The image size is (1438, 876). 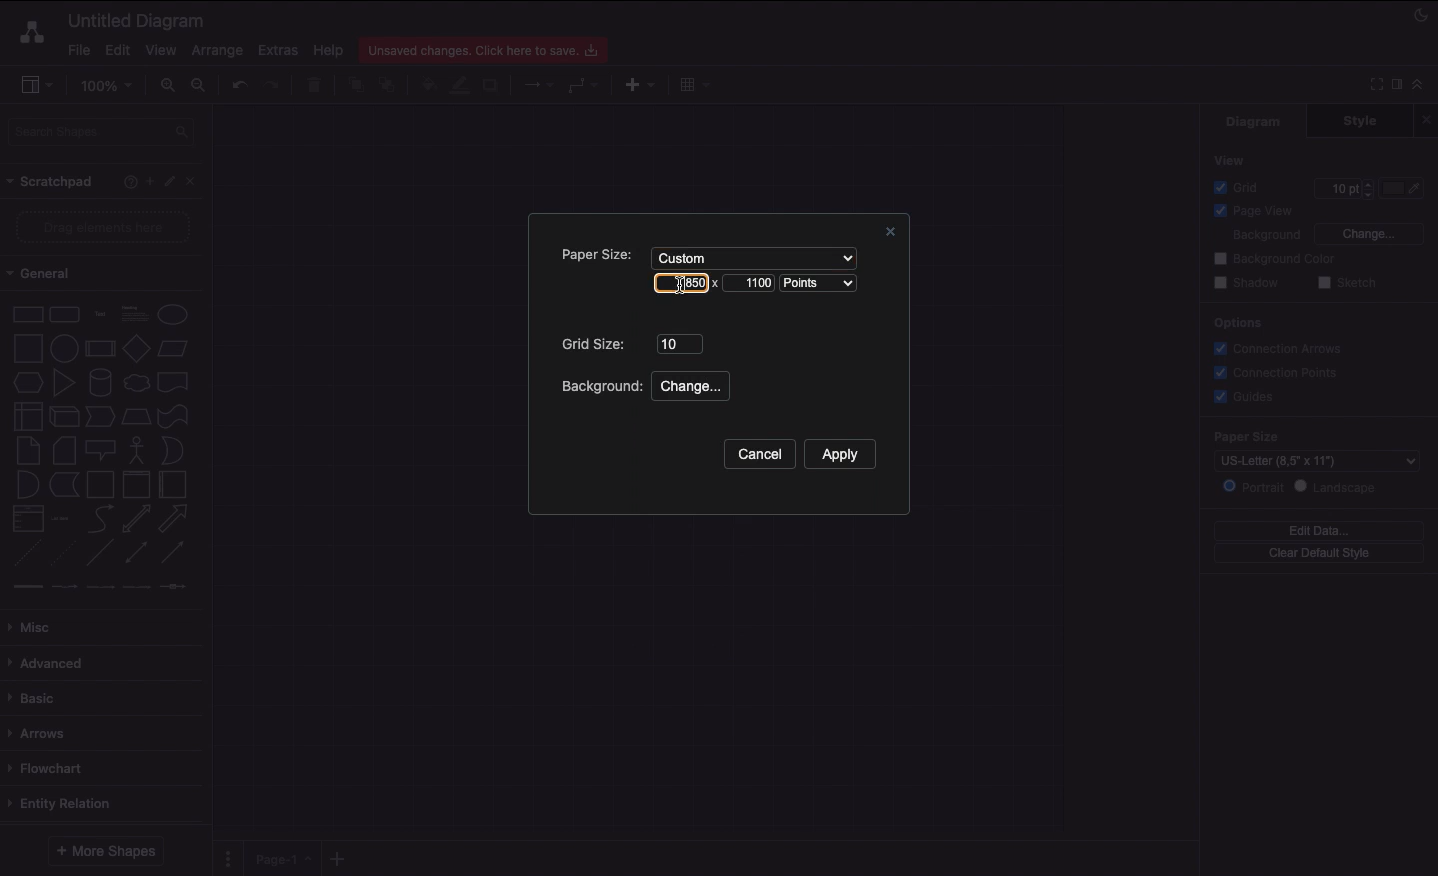 What do you see at coordinates (174, 382) in the screenshot?
I see `Document` at bounding box center [174, 382].